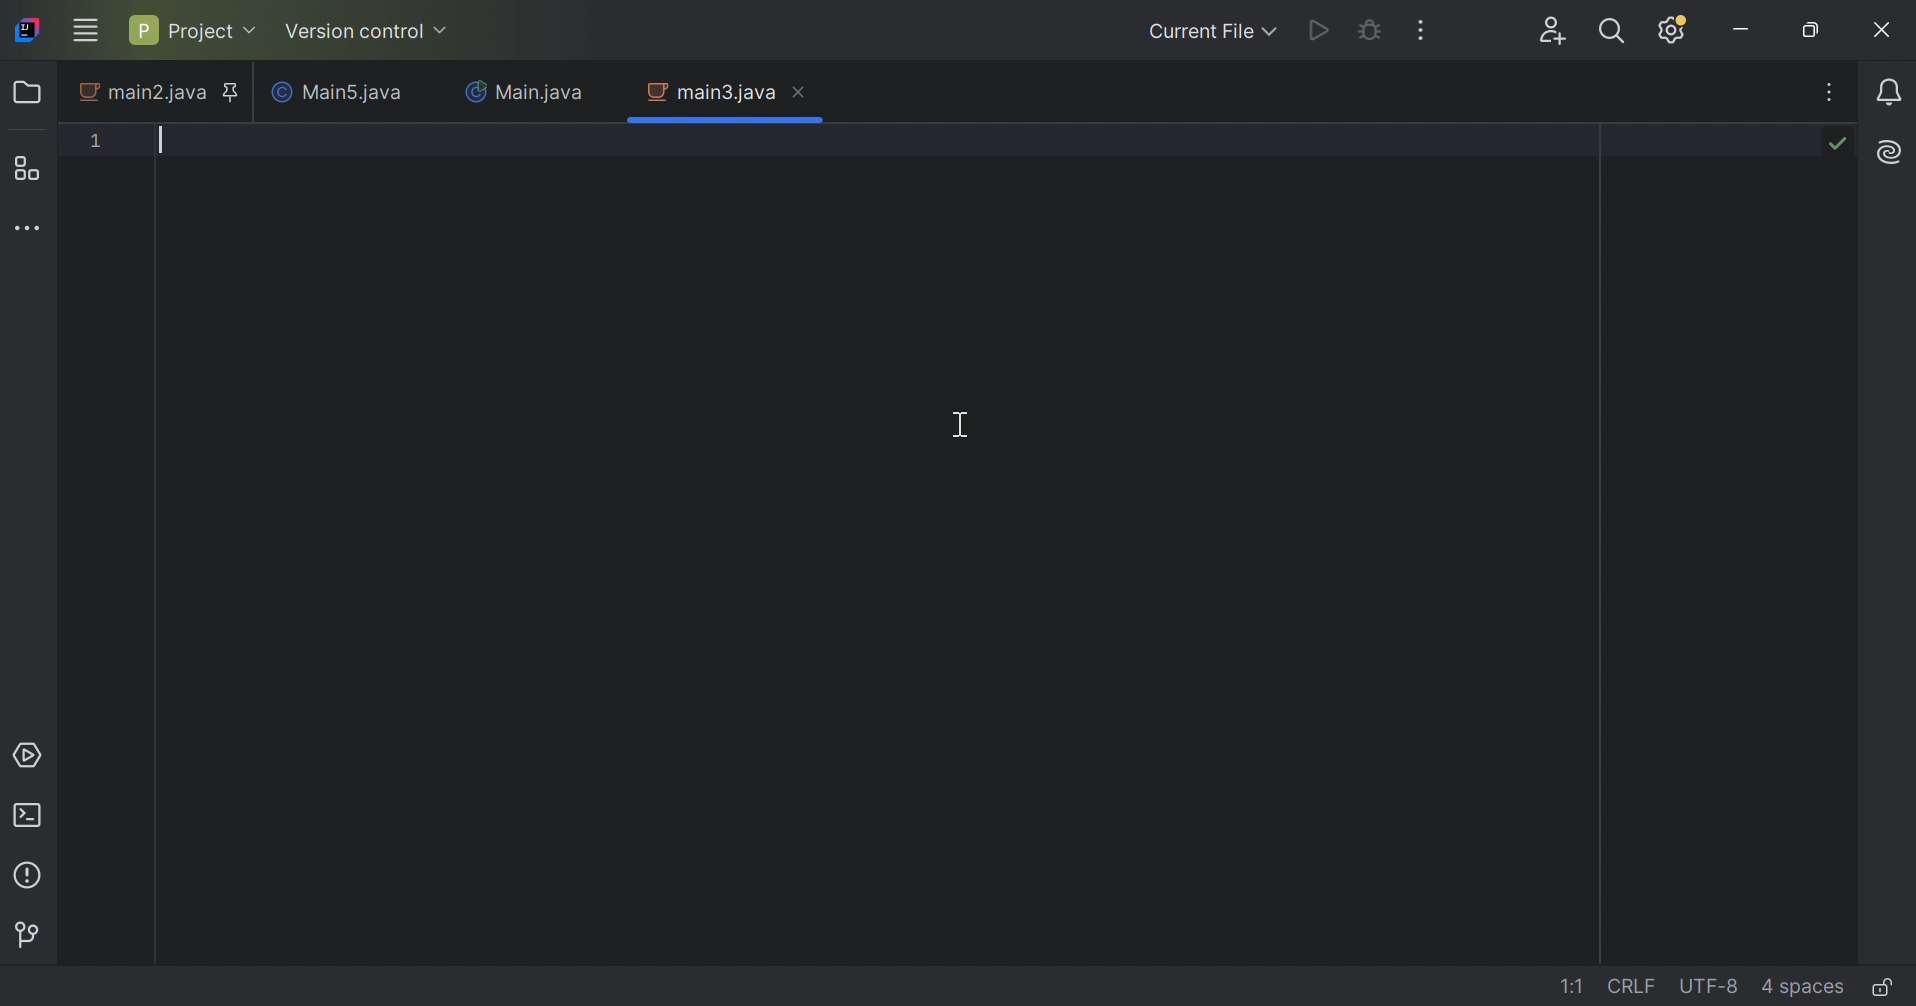  I want to click on AI Assistant, so click(1889, 154).